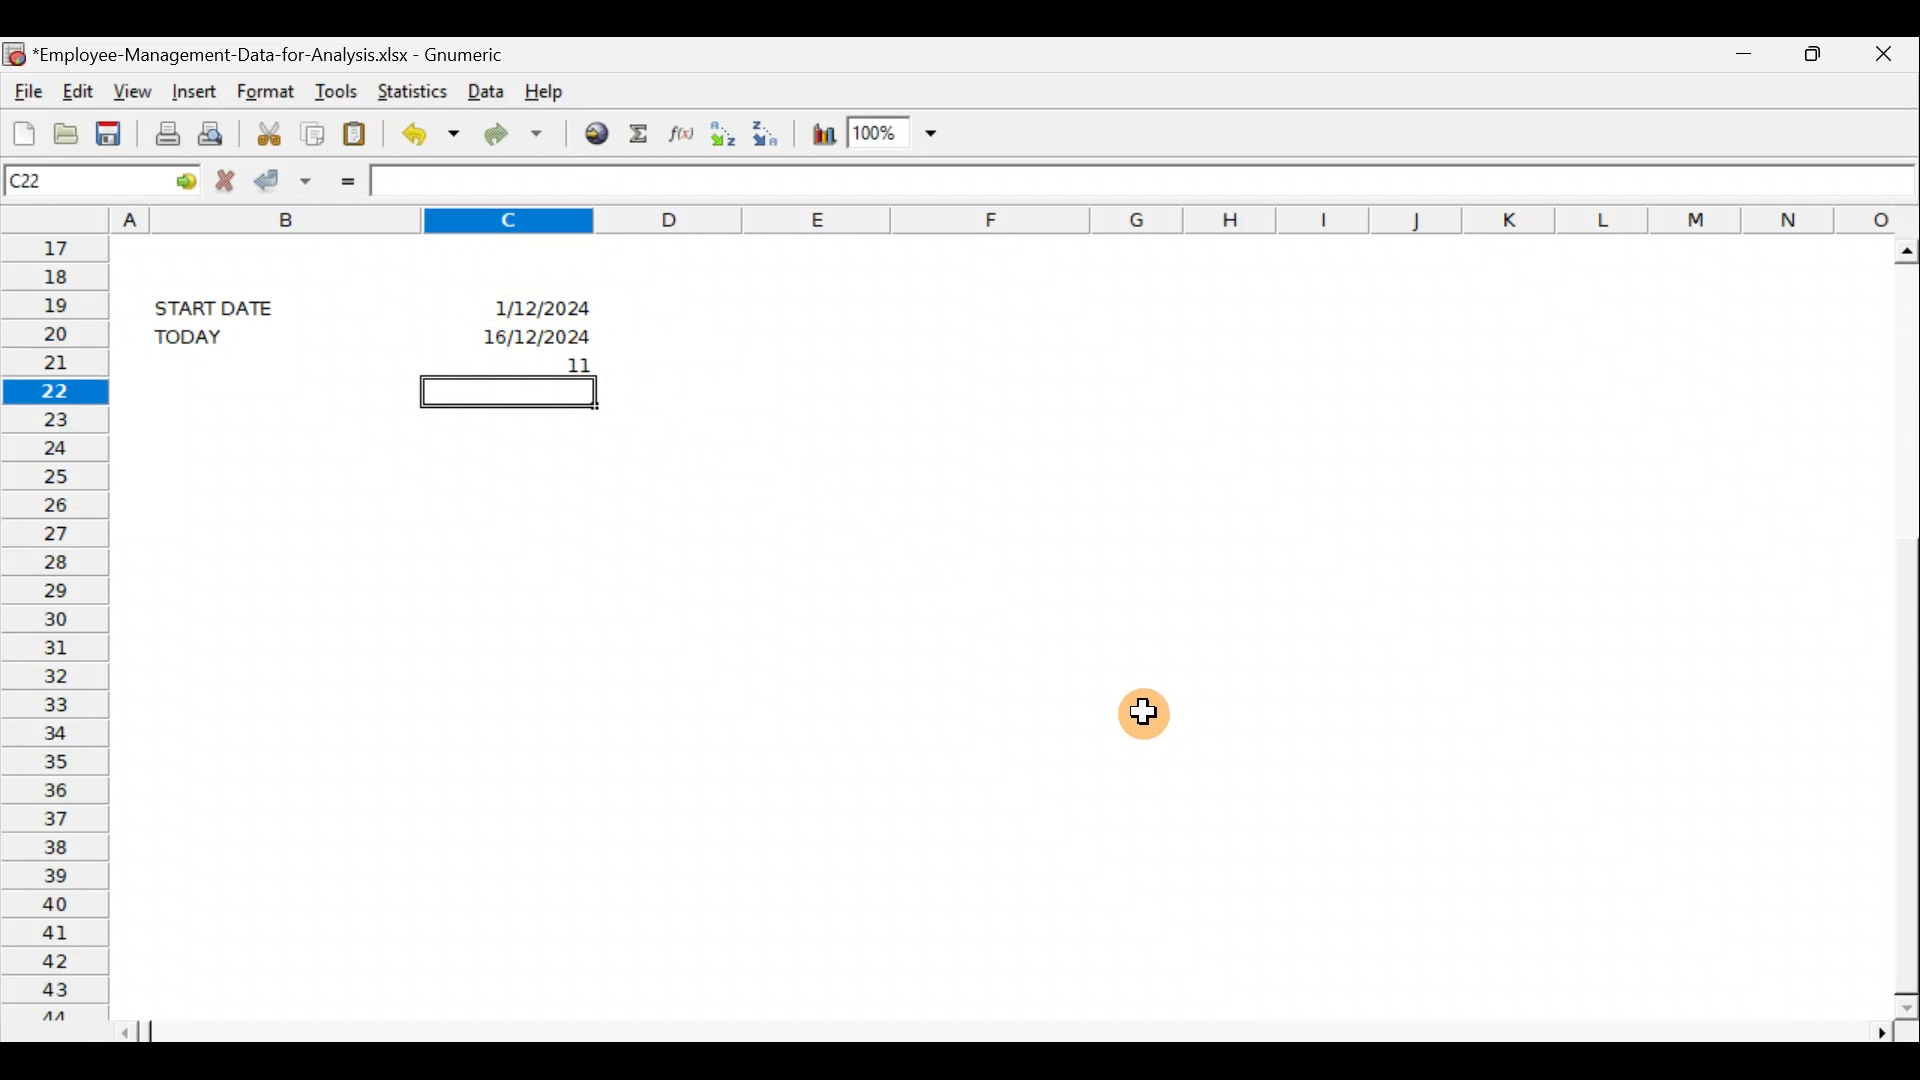 The height and width of the screenshot is (1080, 1920). I want to click on Undo last action, so click(426, 131).